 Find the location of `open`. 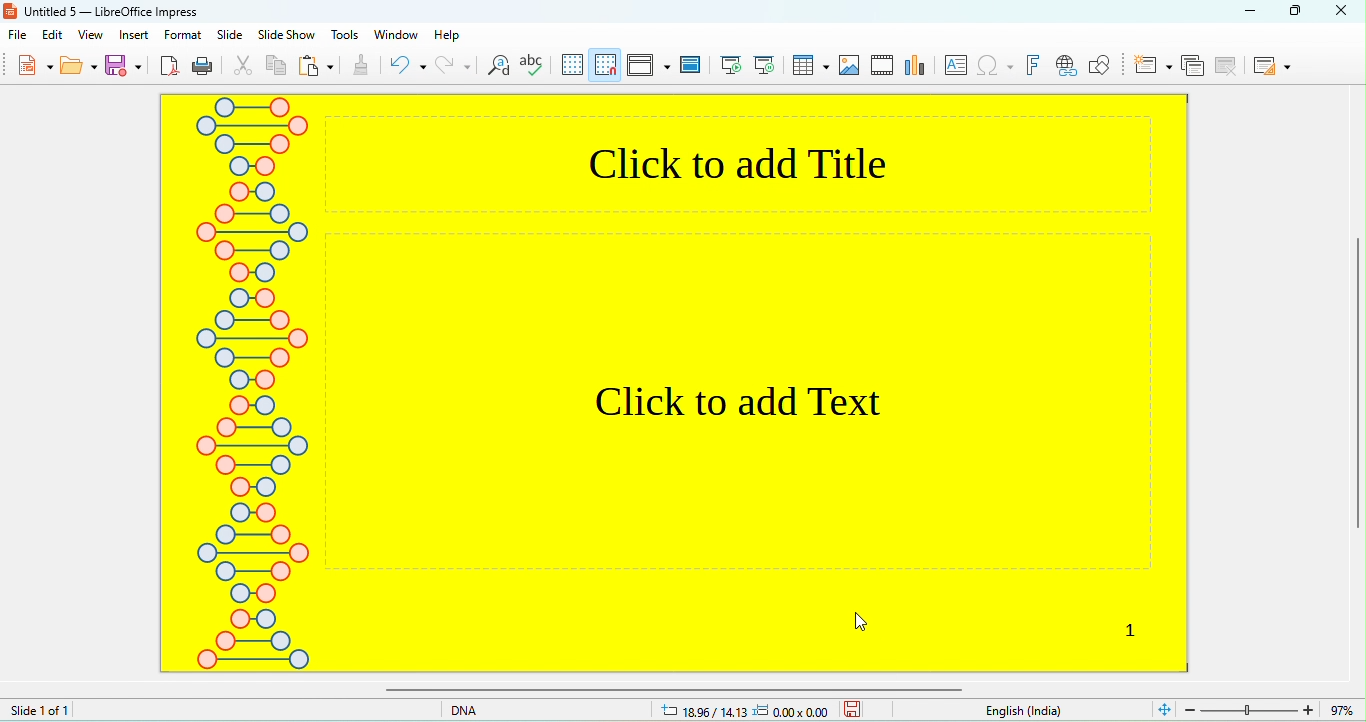

open is located at coordinates (79, 69).